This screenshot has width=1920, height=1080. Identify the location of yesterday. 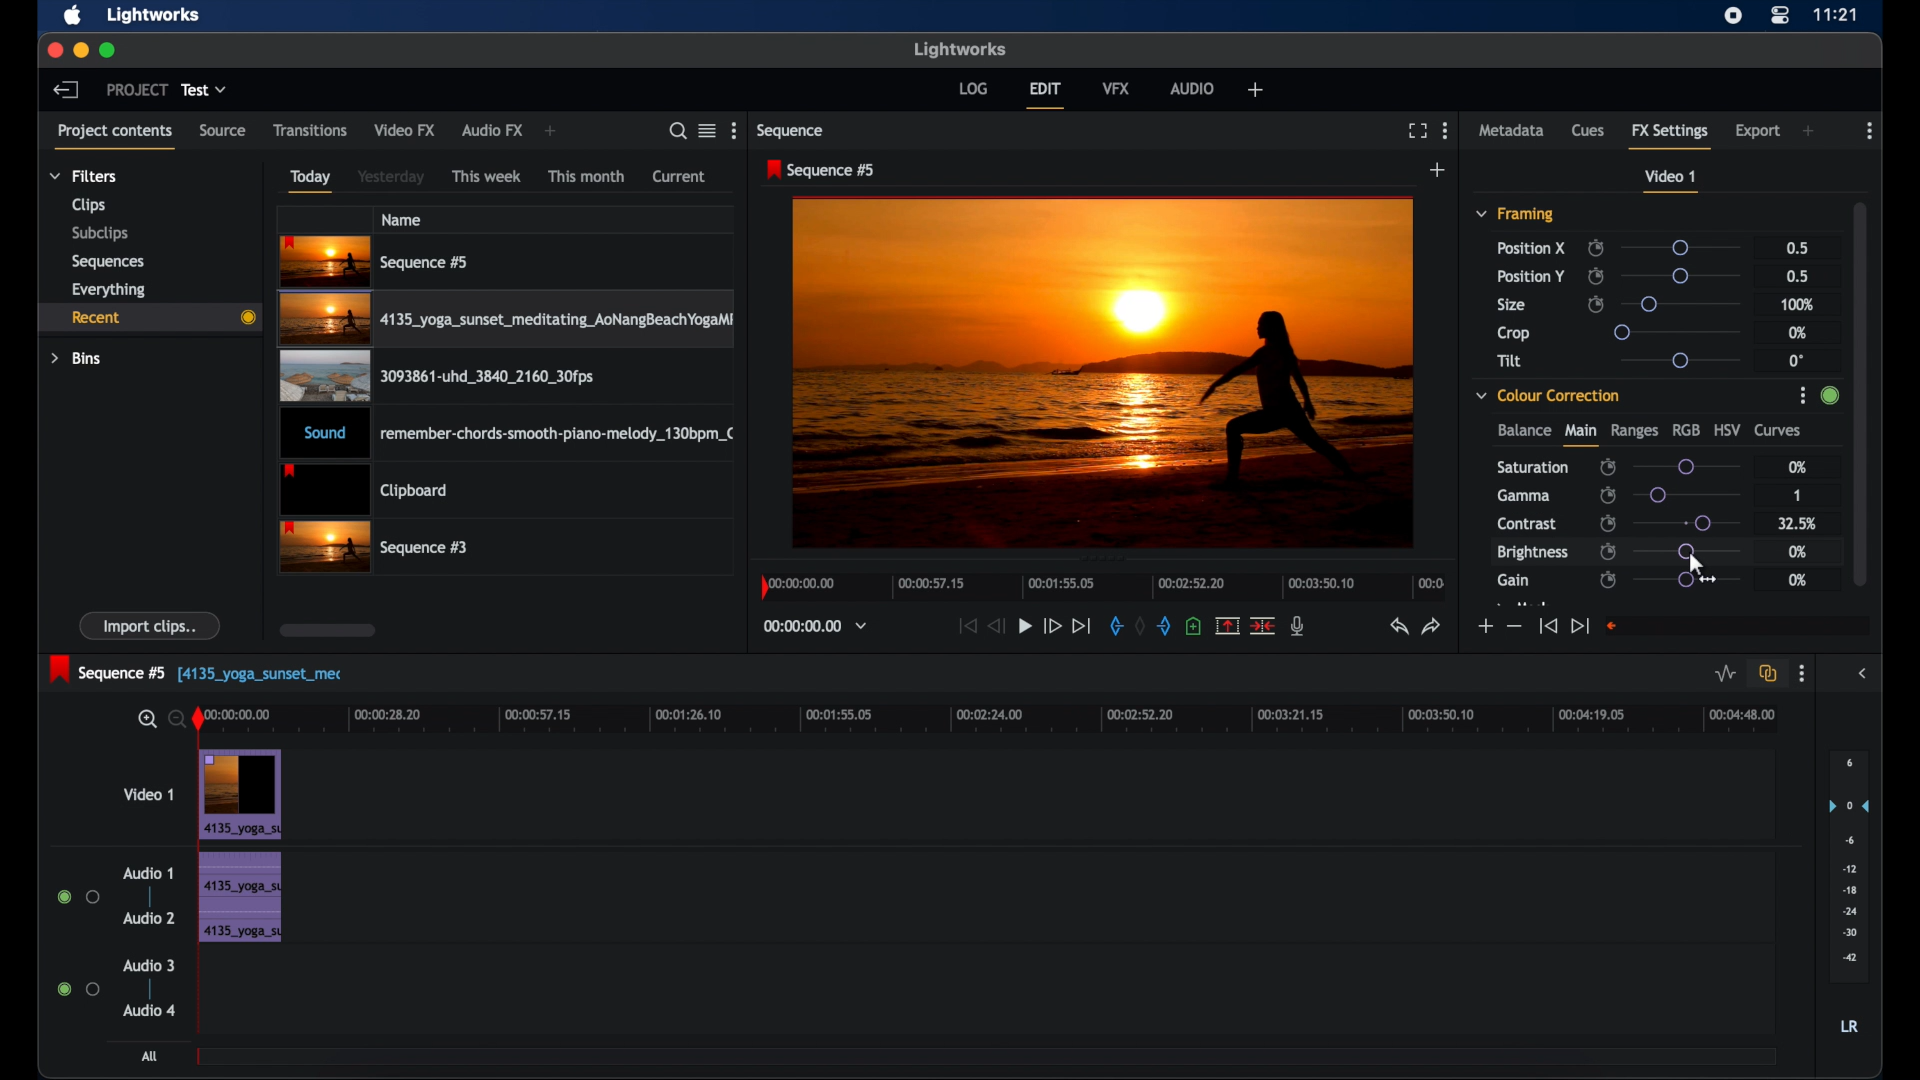
(391, 177).